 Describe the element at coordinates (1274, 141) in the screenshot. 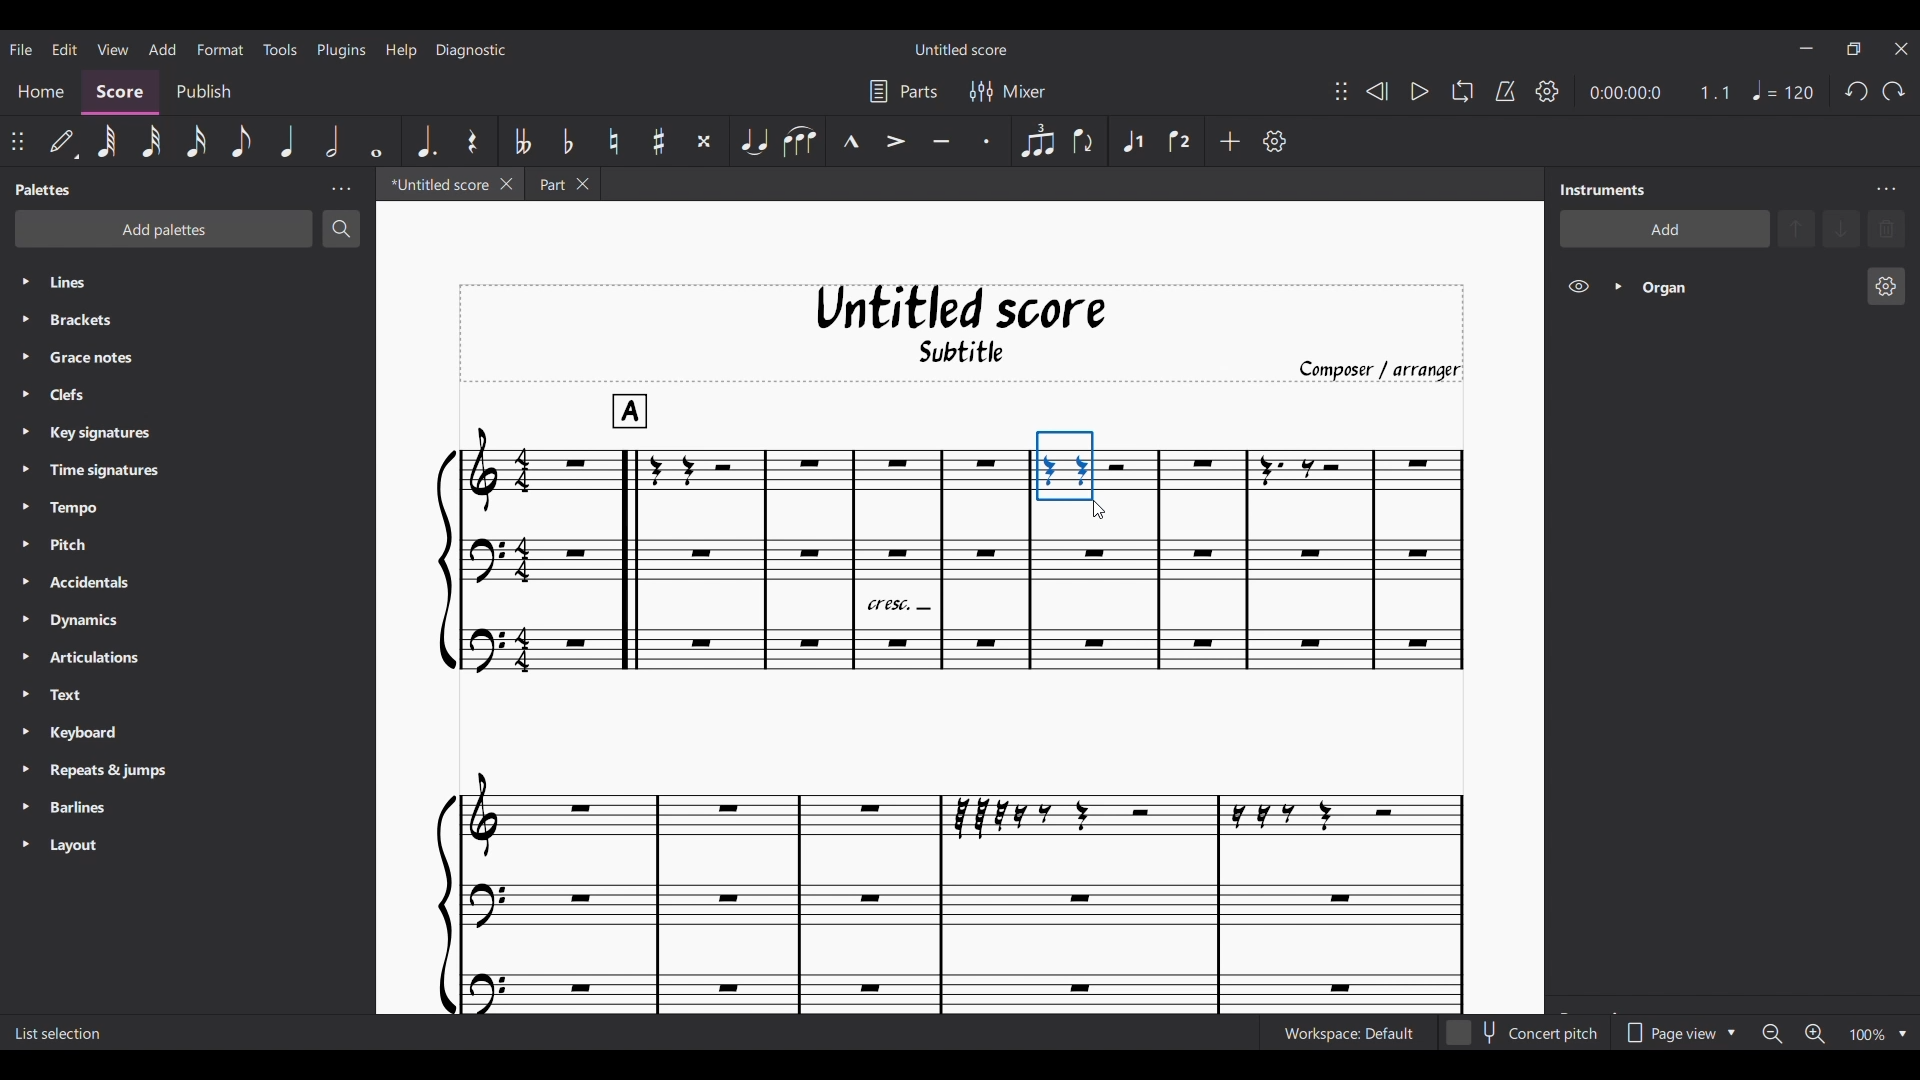

I see `Customize toolbar` at that location.